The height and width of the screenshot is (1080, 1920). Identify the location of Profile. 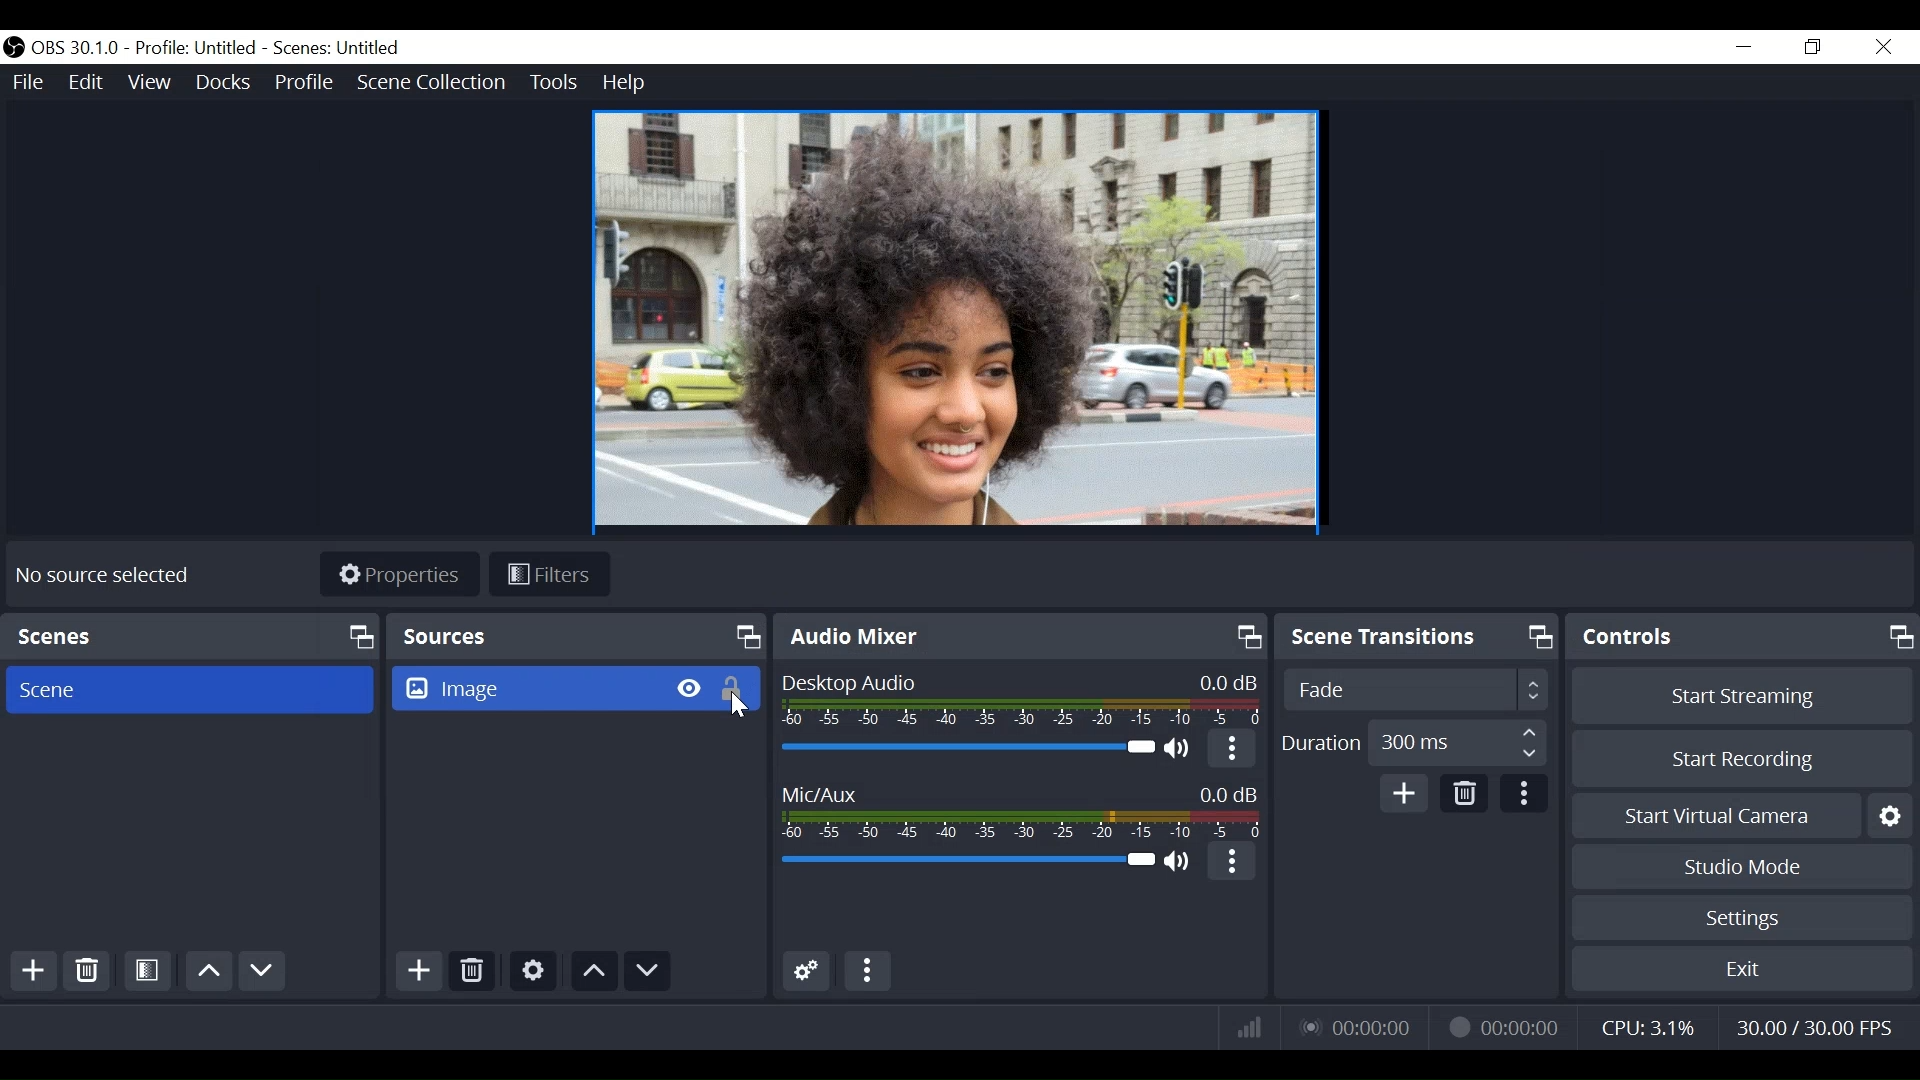
(304, 81).